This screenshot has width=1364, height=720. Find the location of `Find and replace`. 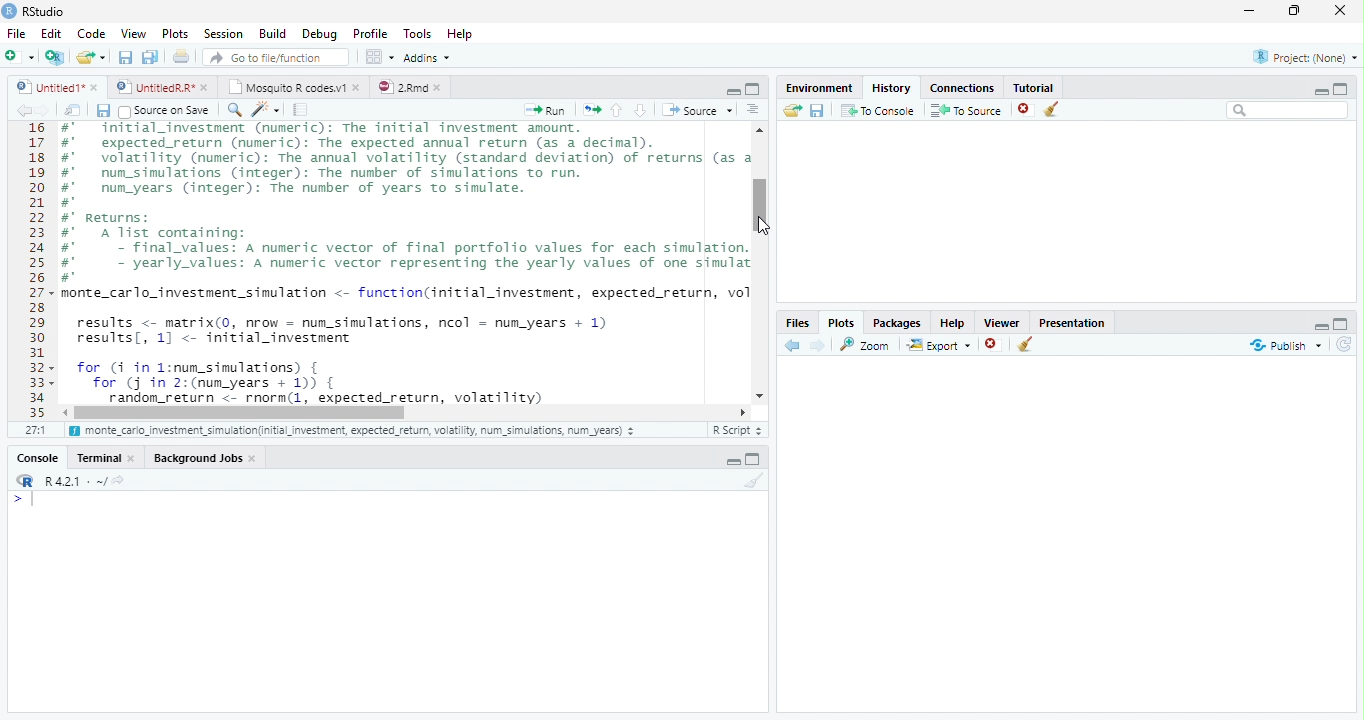

Find and replace is located at coordinates (235, 110).